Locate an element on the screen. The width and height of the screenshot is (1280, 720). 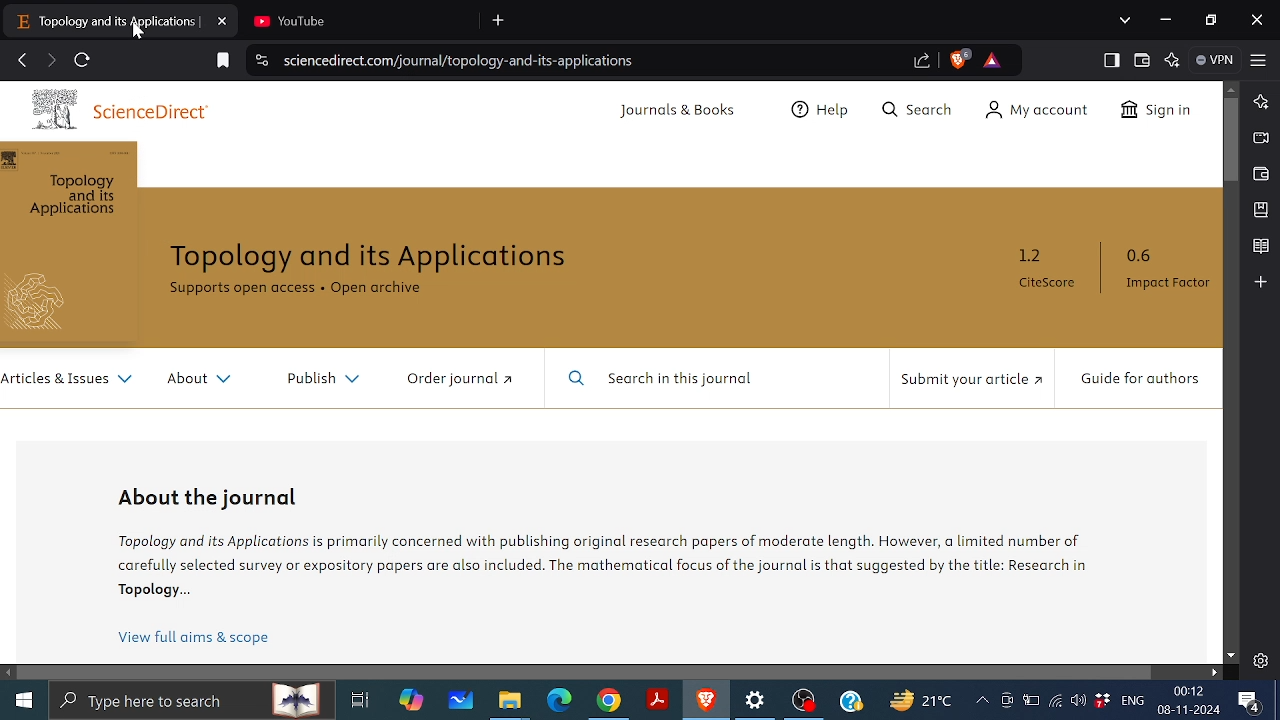
cursor is located at coordinates (142, 33).